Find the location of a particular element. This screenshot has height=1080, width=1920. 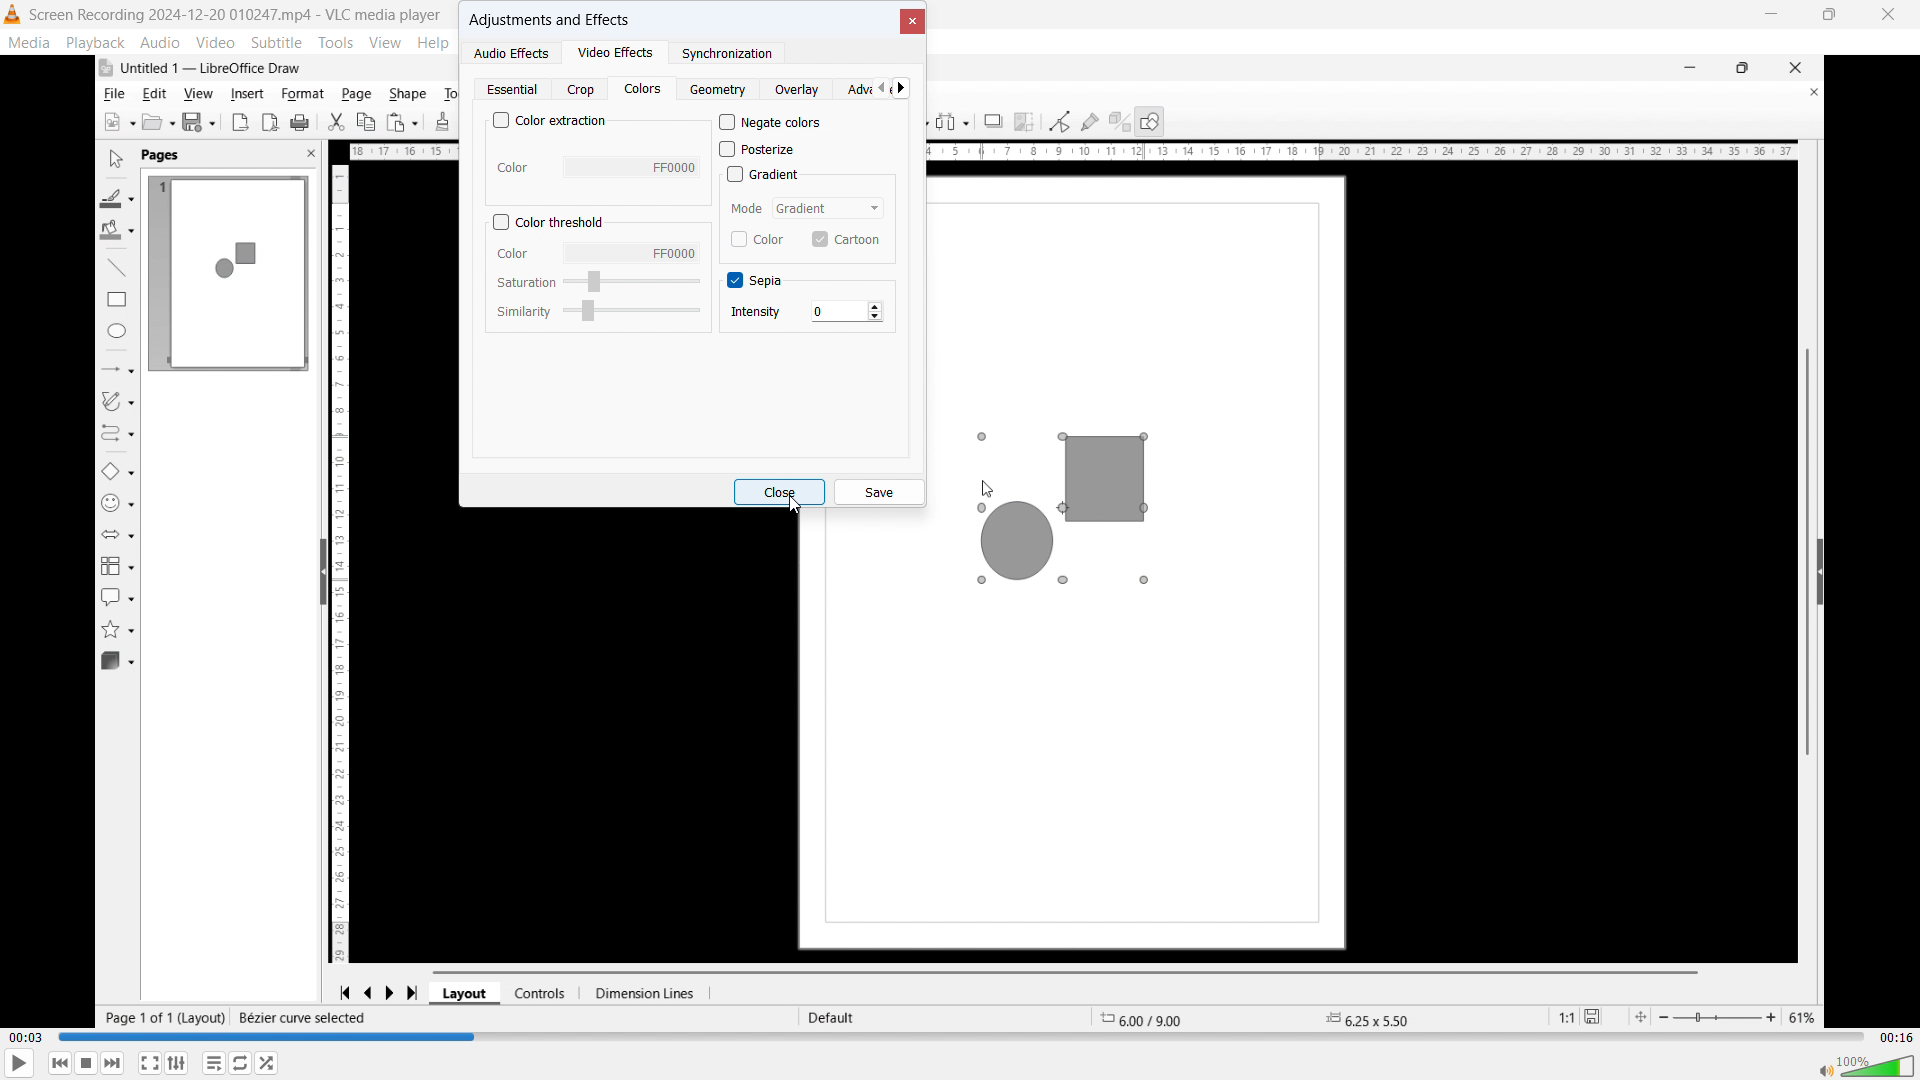

Gradient  is located at coordinates (764, 175).